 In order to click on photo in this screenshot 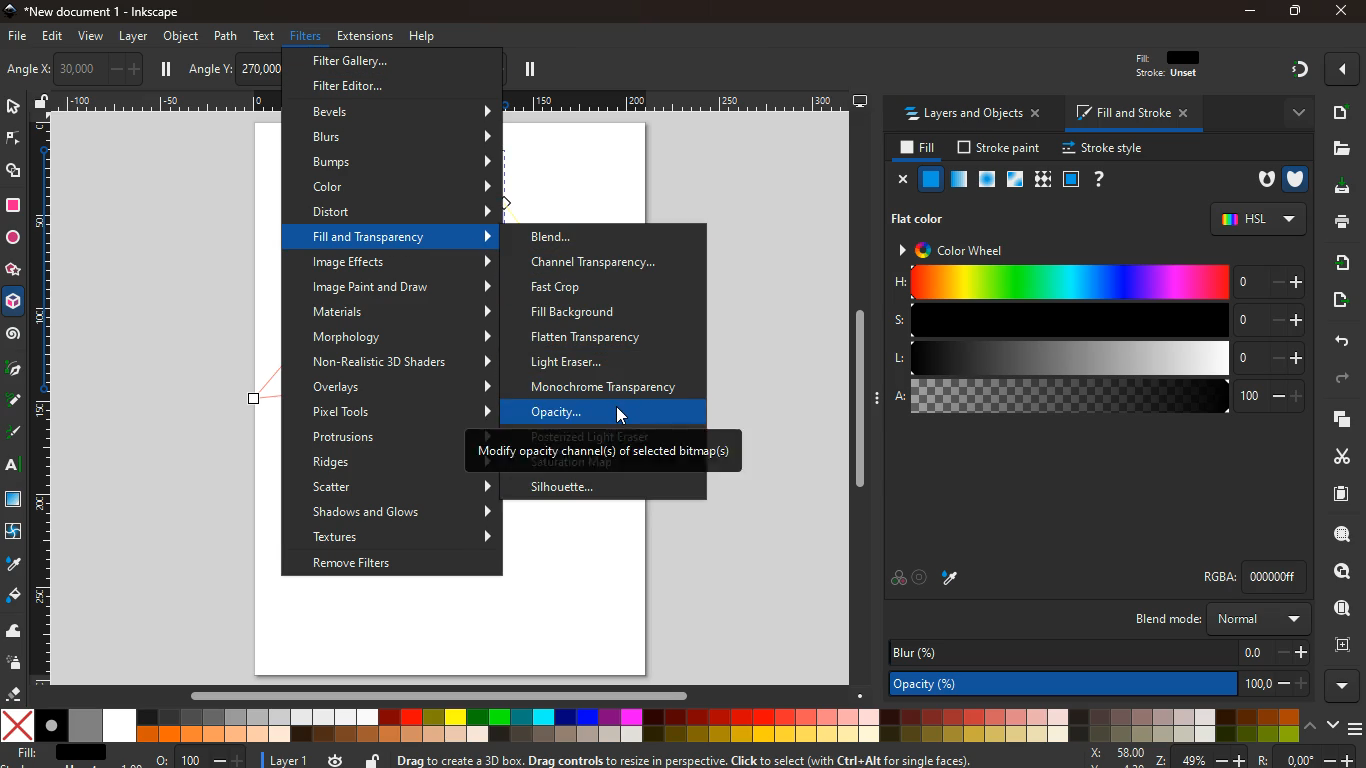, I will do `click(21, 70)`.